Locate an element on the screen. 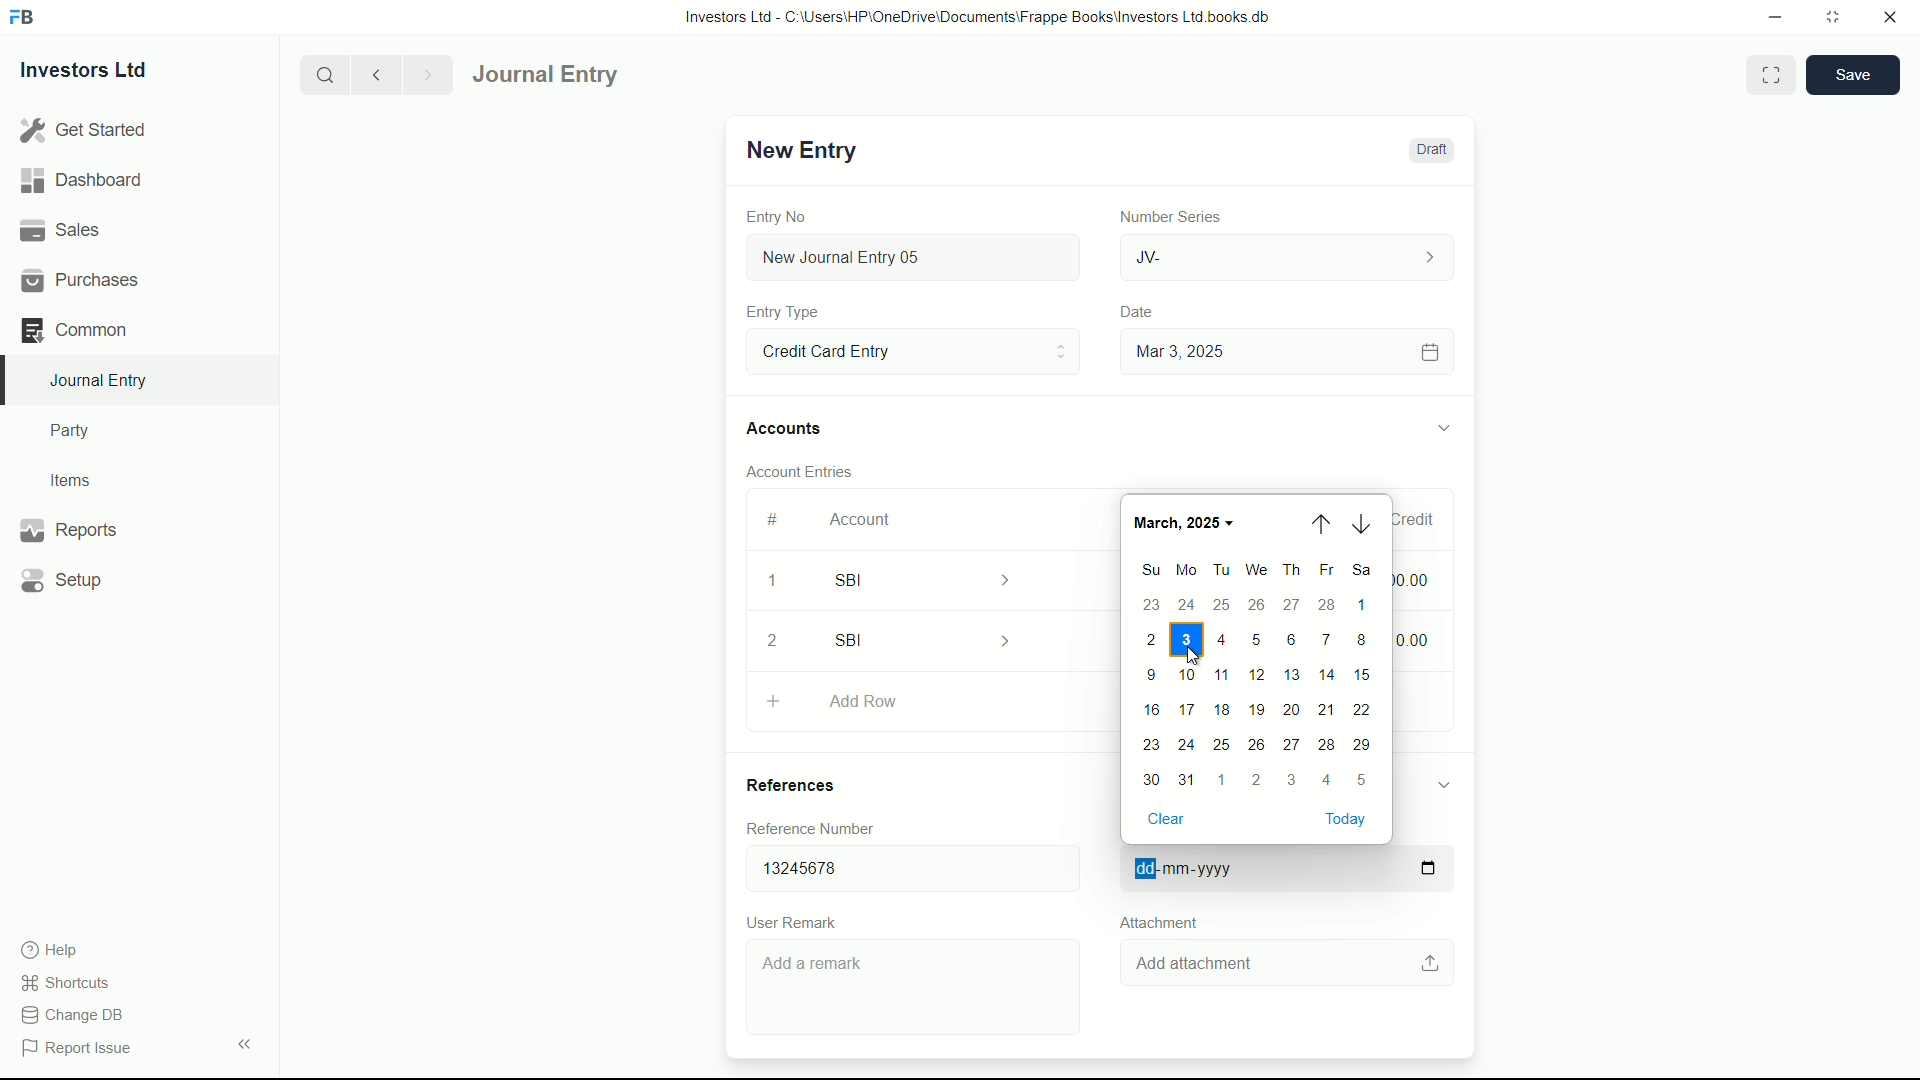 The height and width of the screenshot is (1080, 1920). maximize is located at coordinates (1832, 15).